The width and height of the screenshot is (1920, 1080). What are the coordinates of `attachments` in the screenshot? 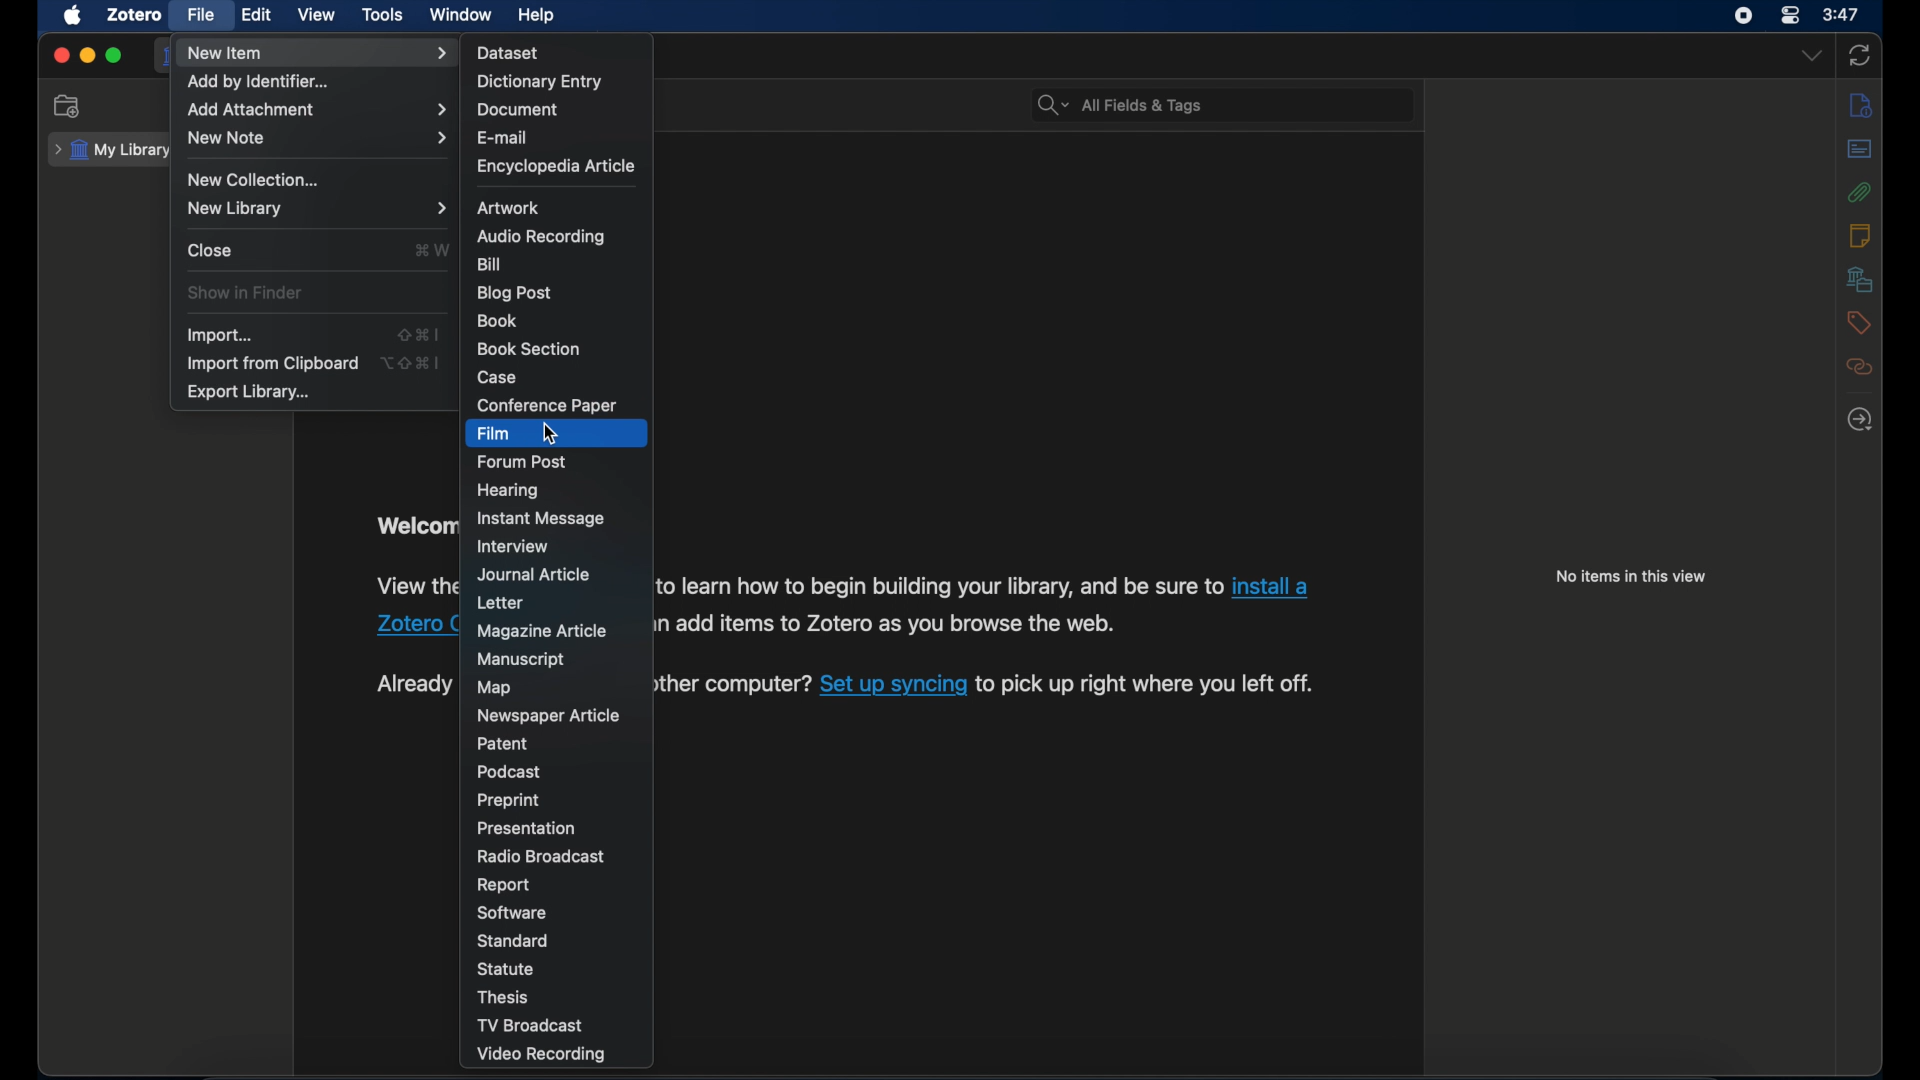 It's located at (1861, 192).